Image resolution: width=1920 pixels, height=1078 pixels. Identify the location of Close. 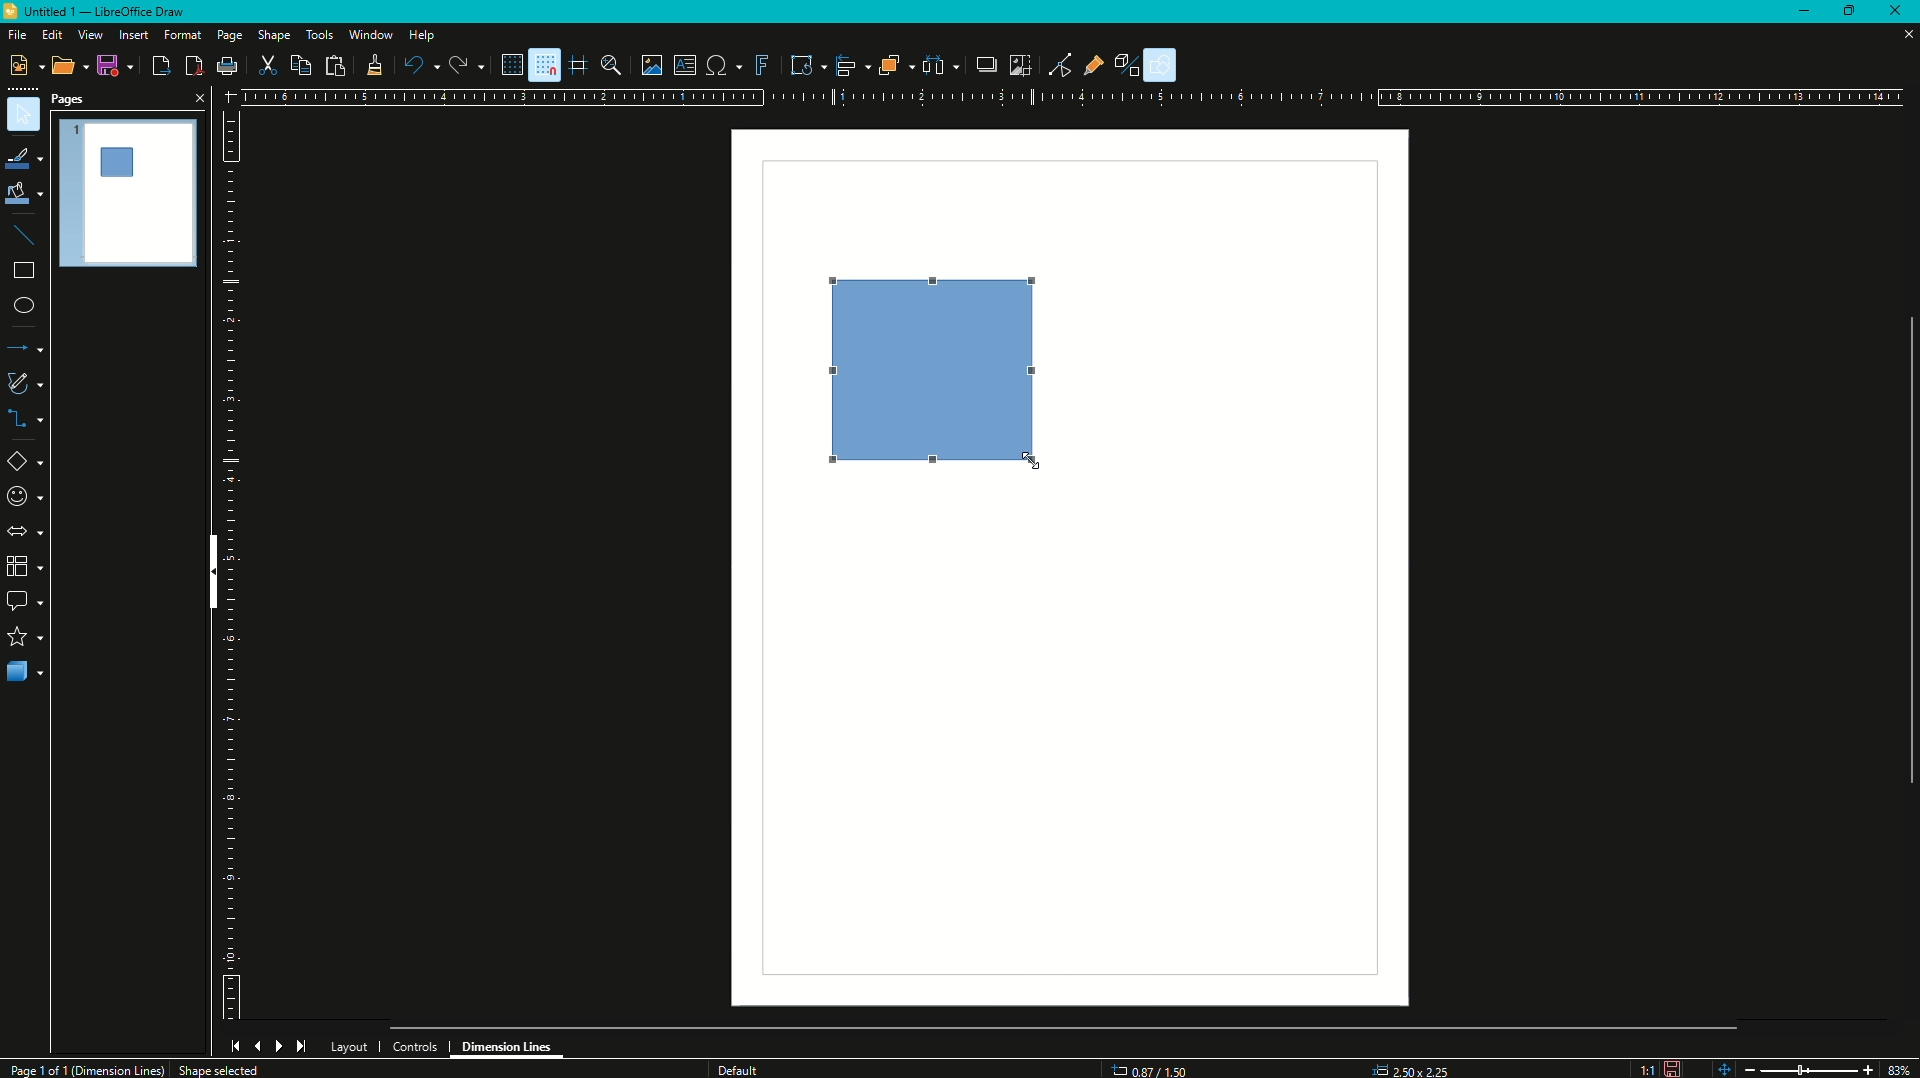
(1900, 12).